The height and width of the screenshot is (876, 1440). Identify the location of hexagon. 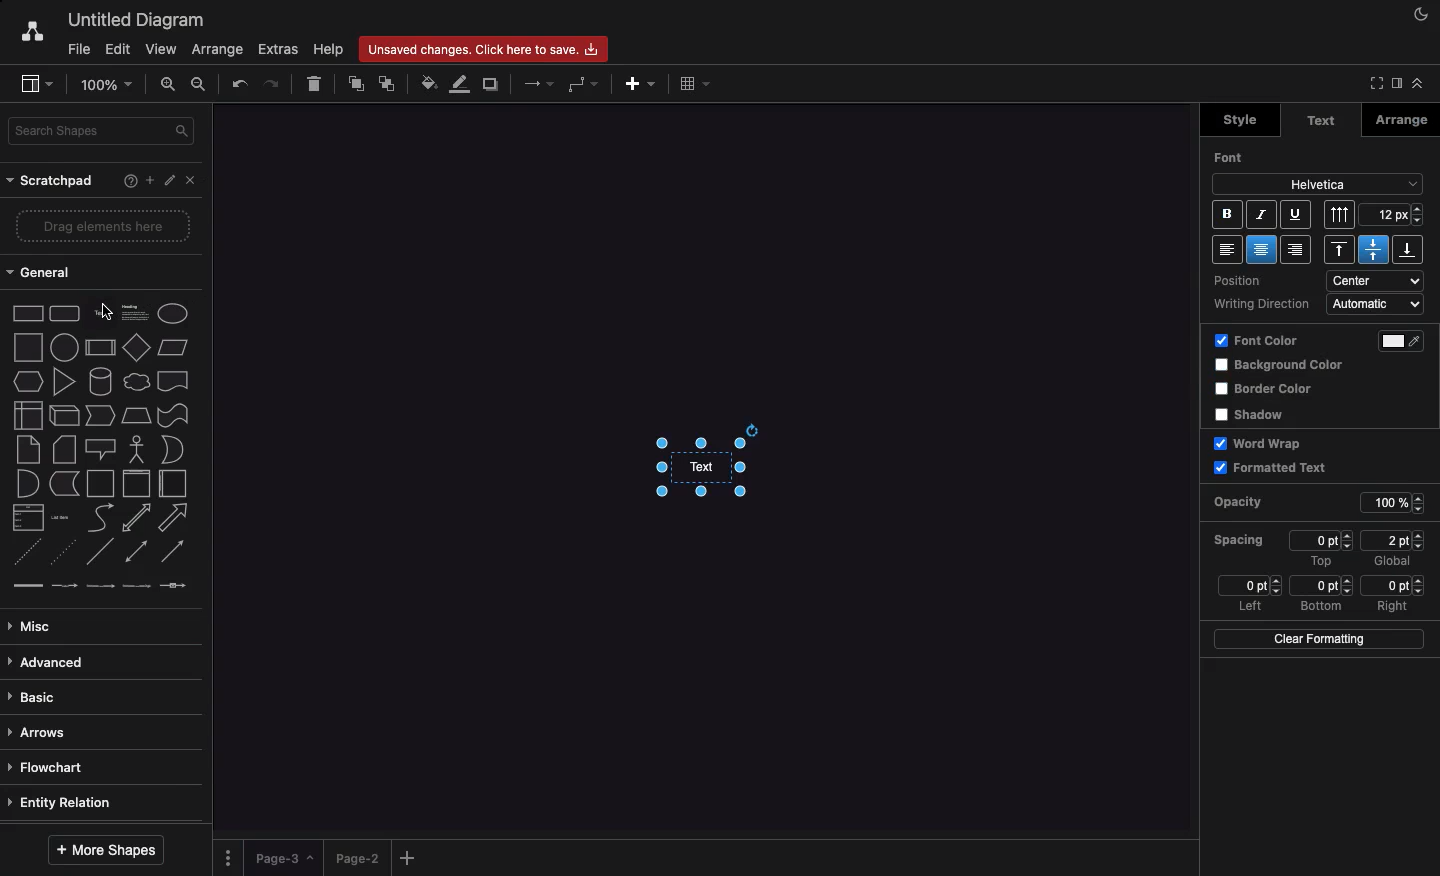
(29, 382).